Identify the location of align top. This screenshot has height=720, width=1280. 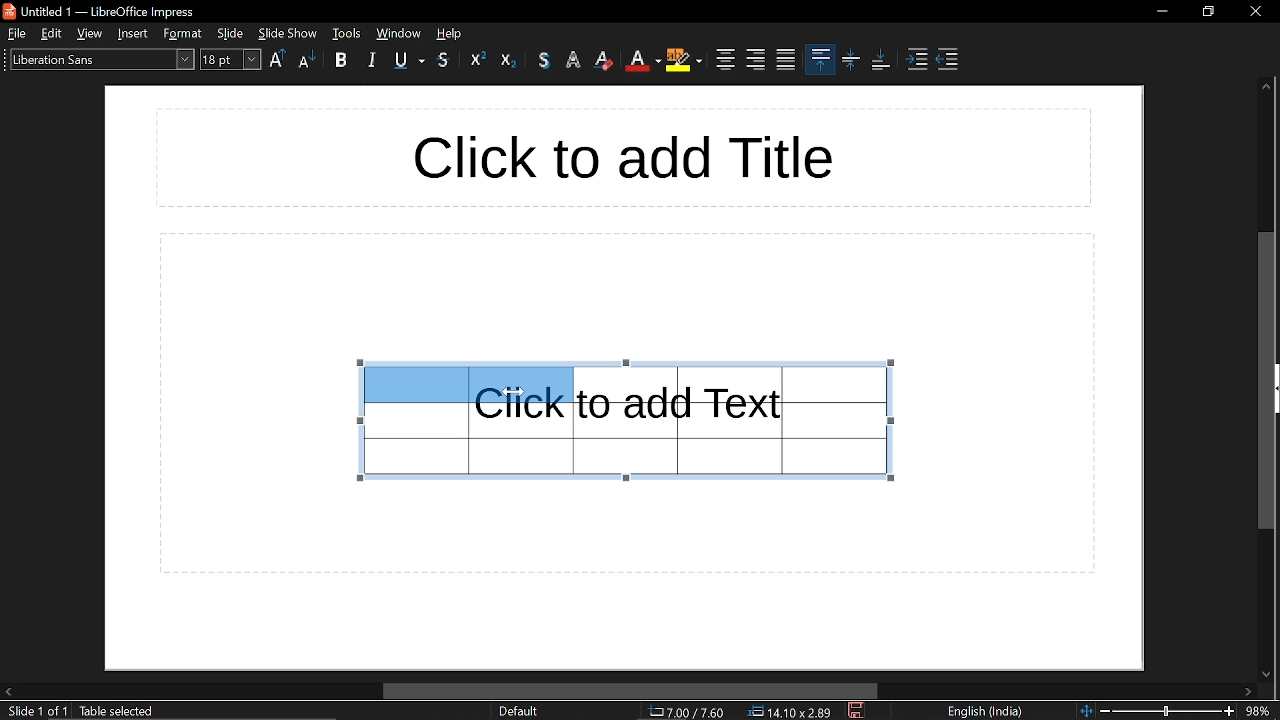
(820, 58).